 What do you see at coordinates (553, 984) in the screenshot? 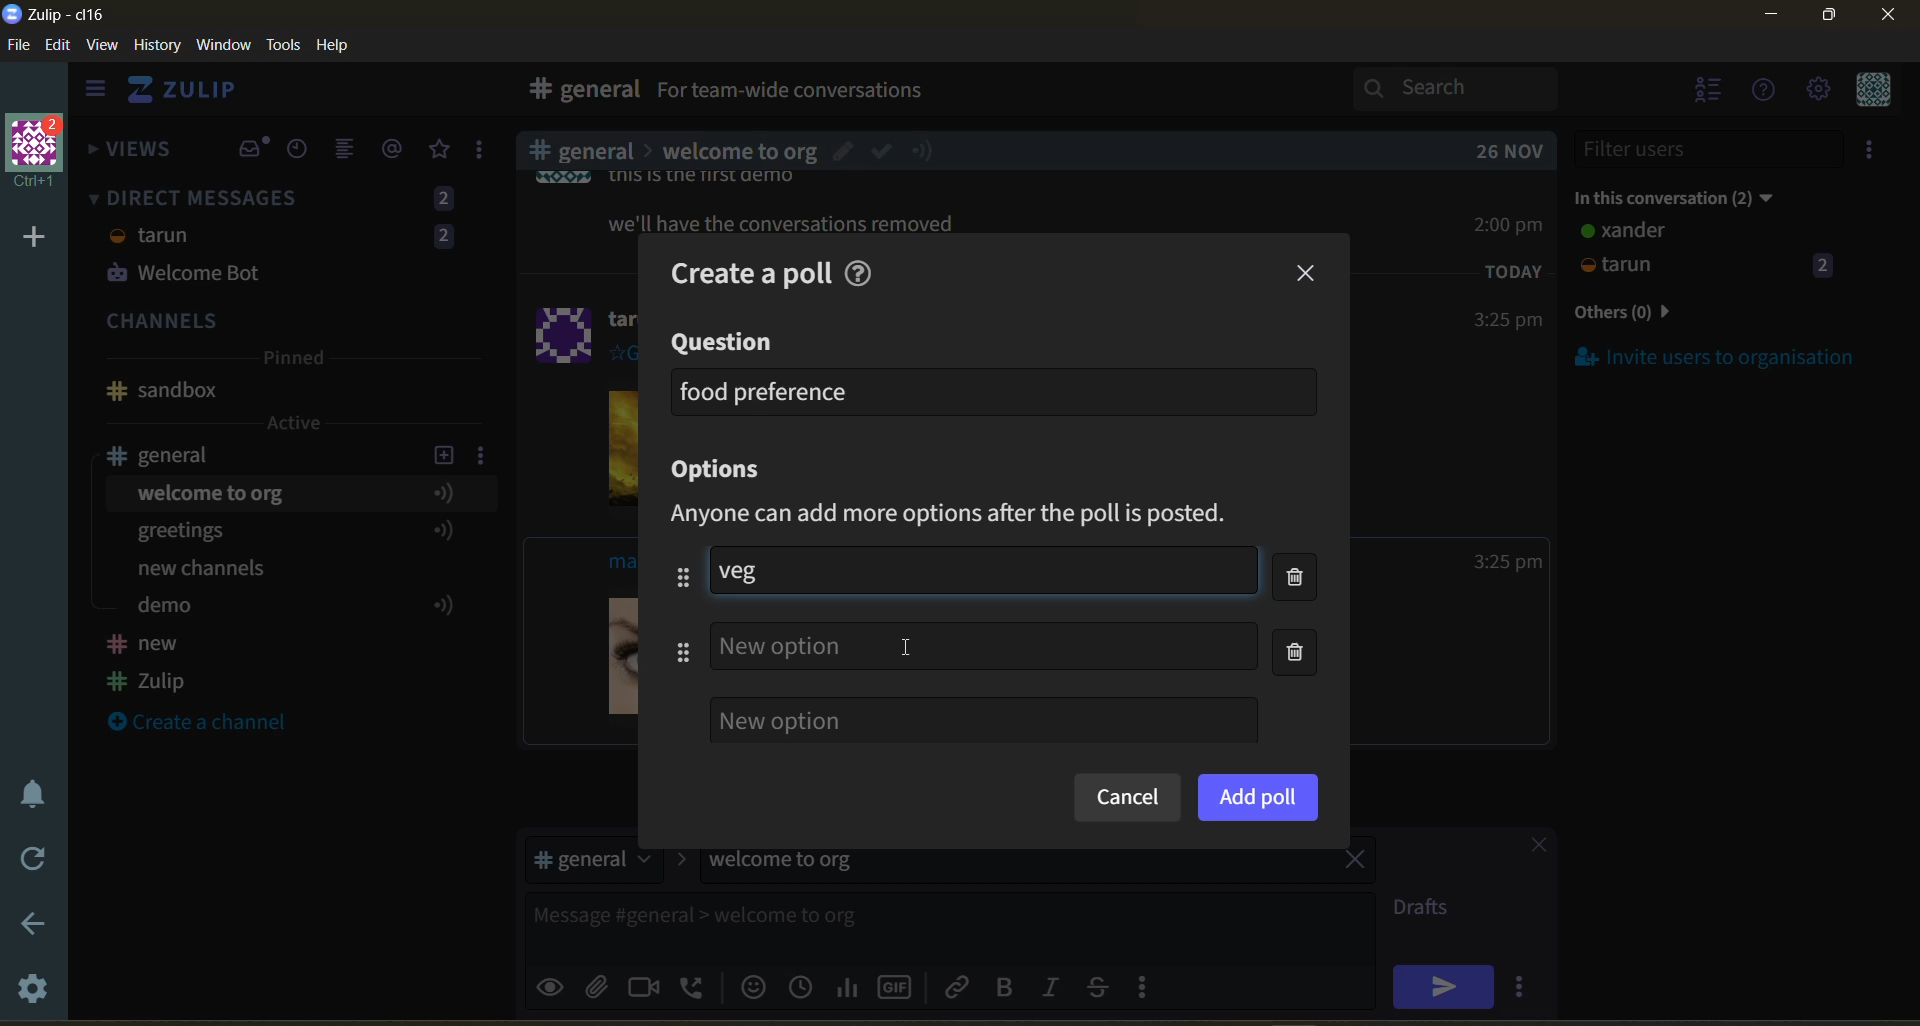
I see `preview` at bounding box center [553, 984].